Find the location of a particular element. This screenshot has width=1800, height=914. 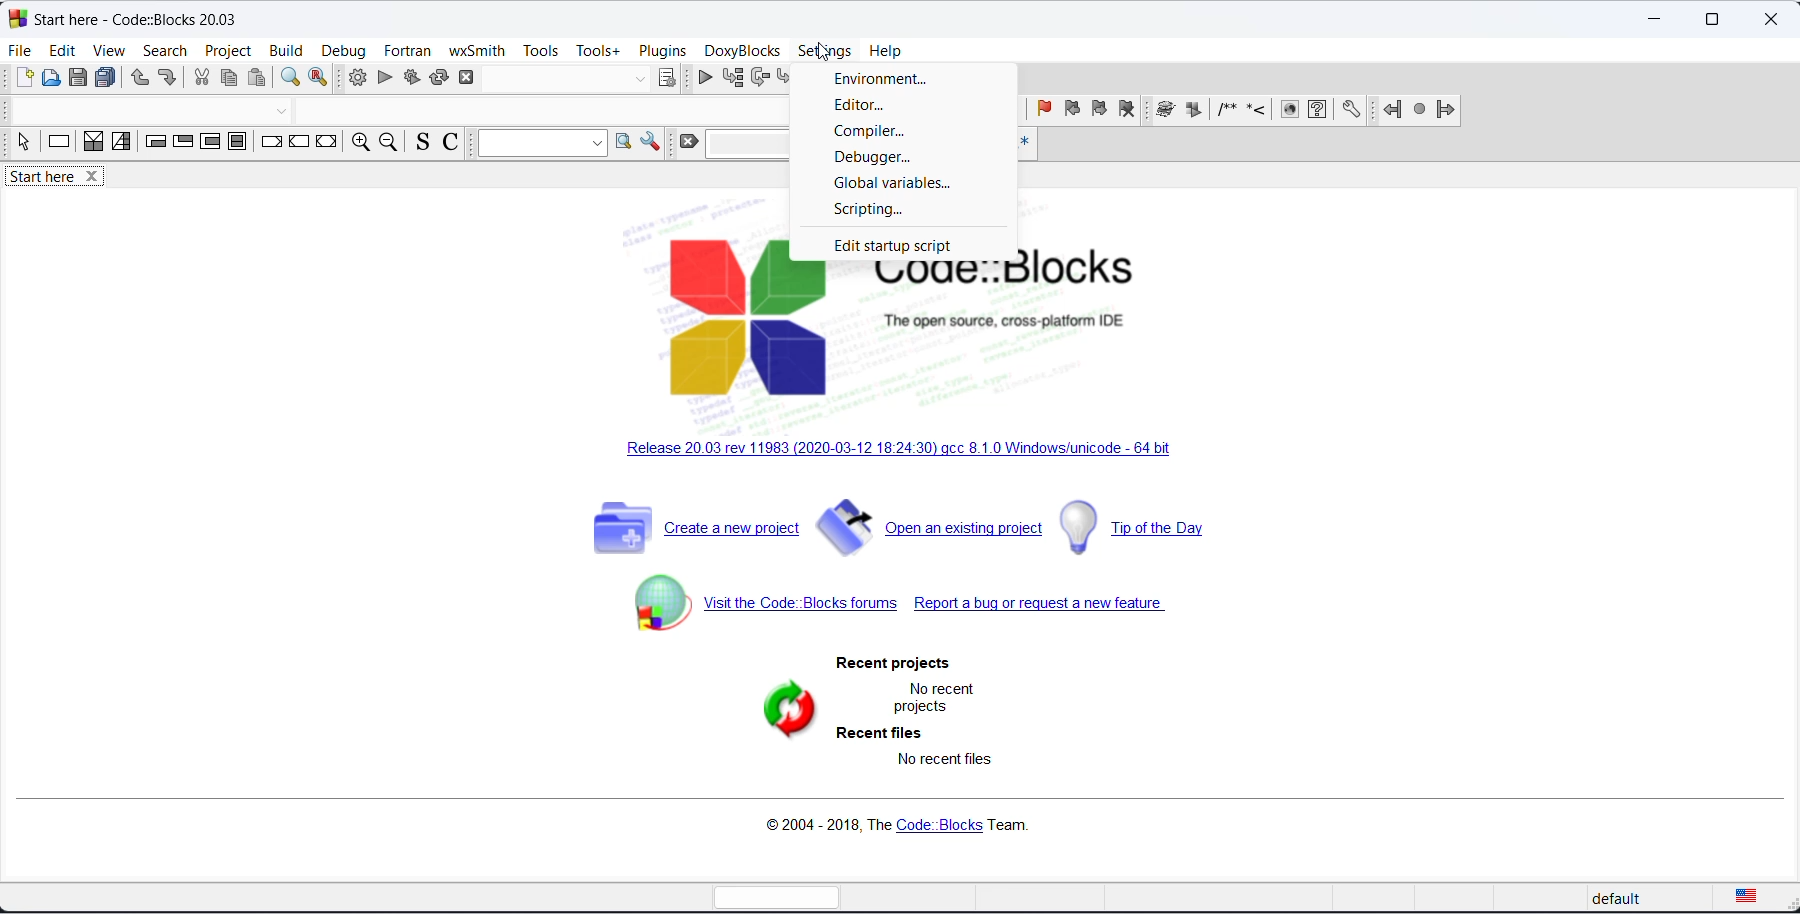

view is located at coordinates (112, 51).